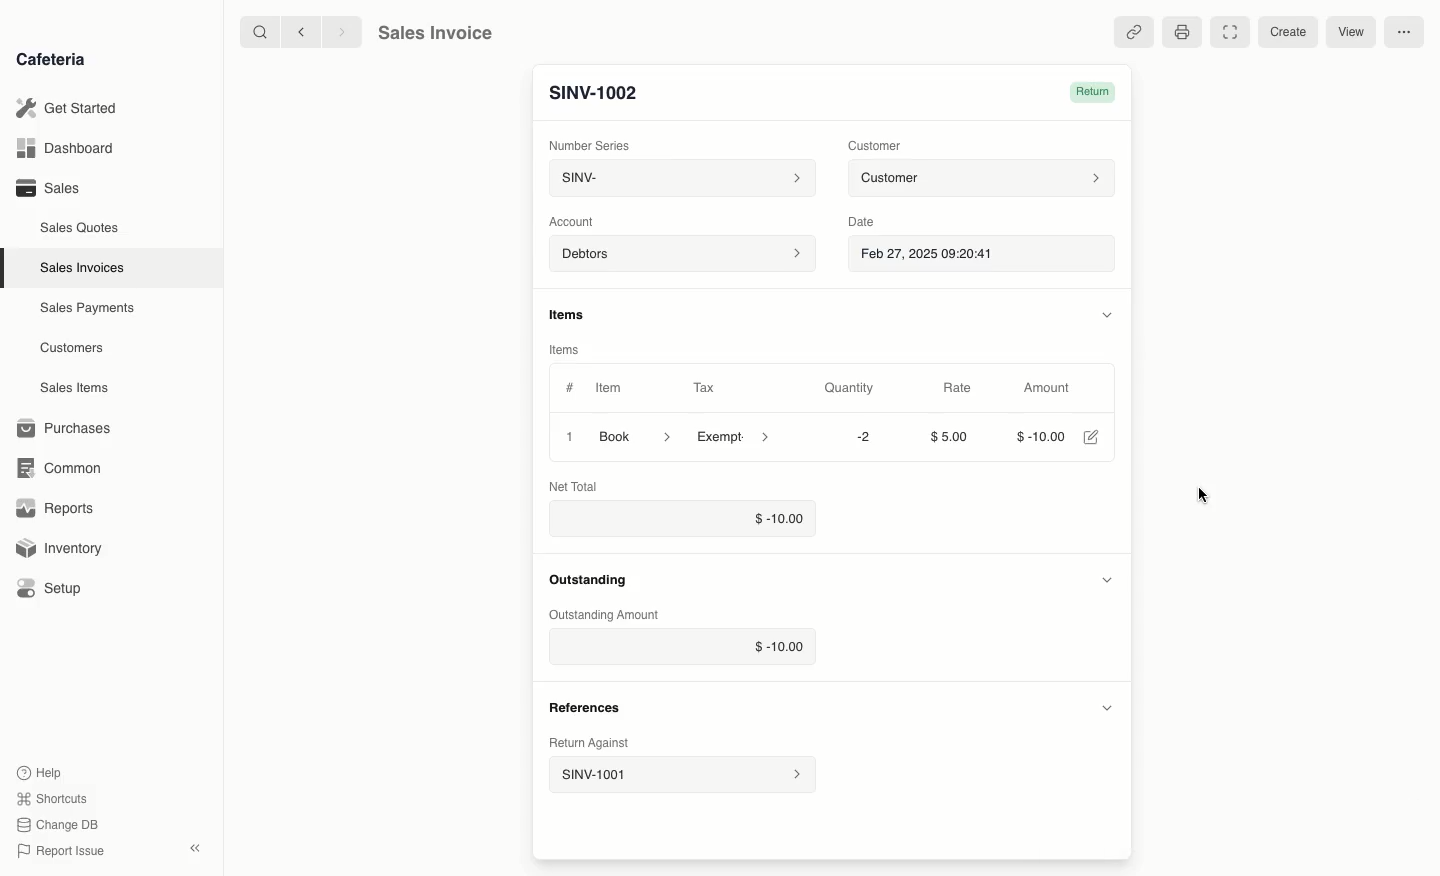 The height and width of the screenshot is (876, 1440). I want to click on $-10.00, so click(684, 647).